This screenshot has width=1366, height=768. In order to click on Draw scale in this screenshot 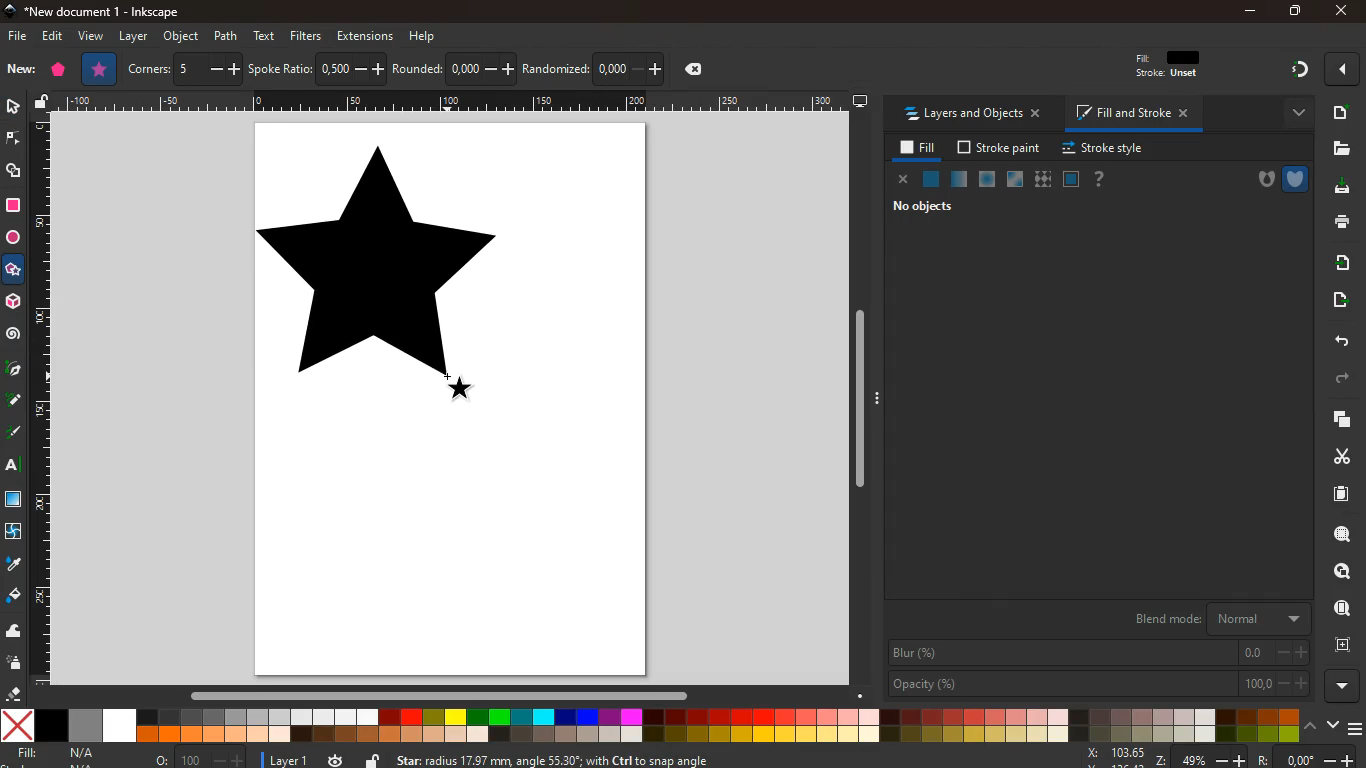, I will do `click(455, 103)`.